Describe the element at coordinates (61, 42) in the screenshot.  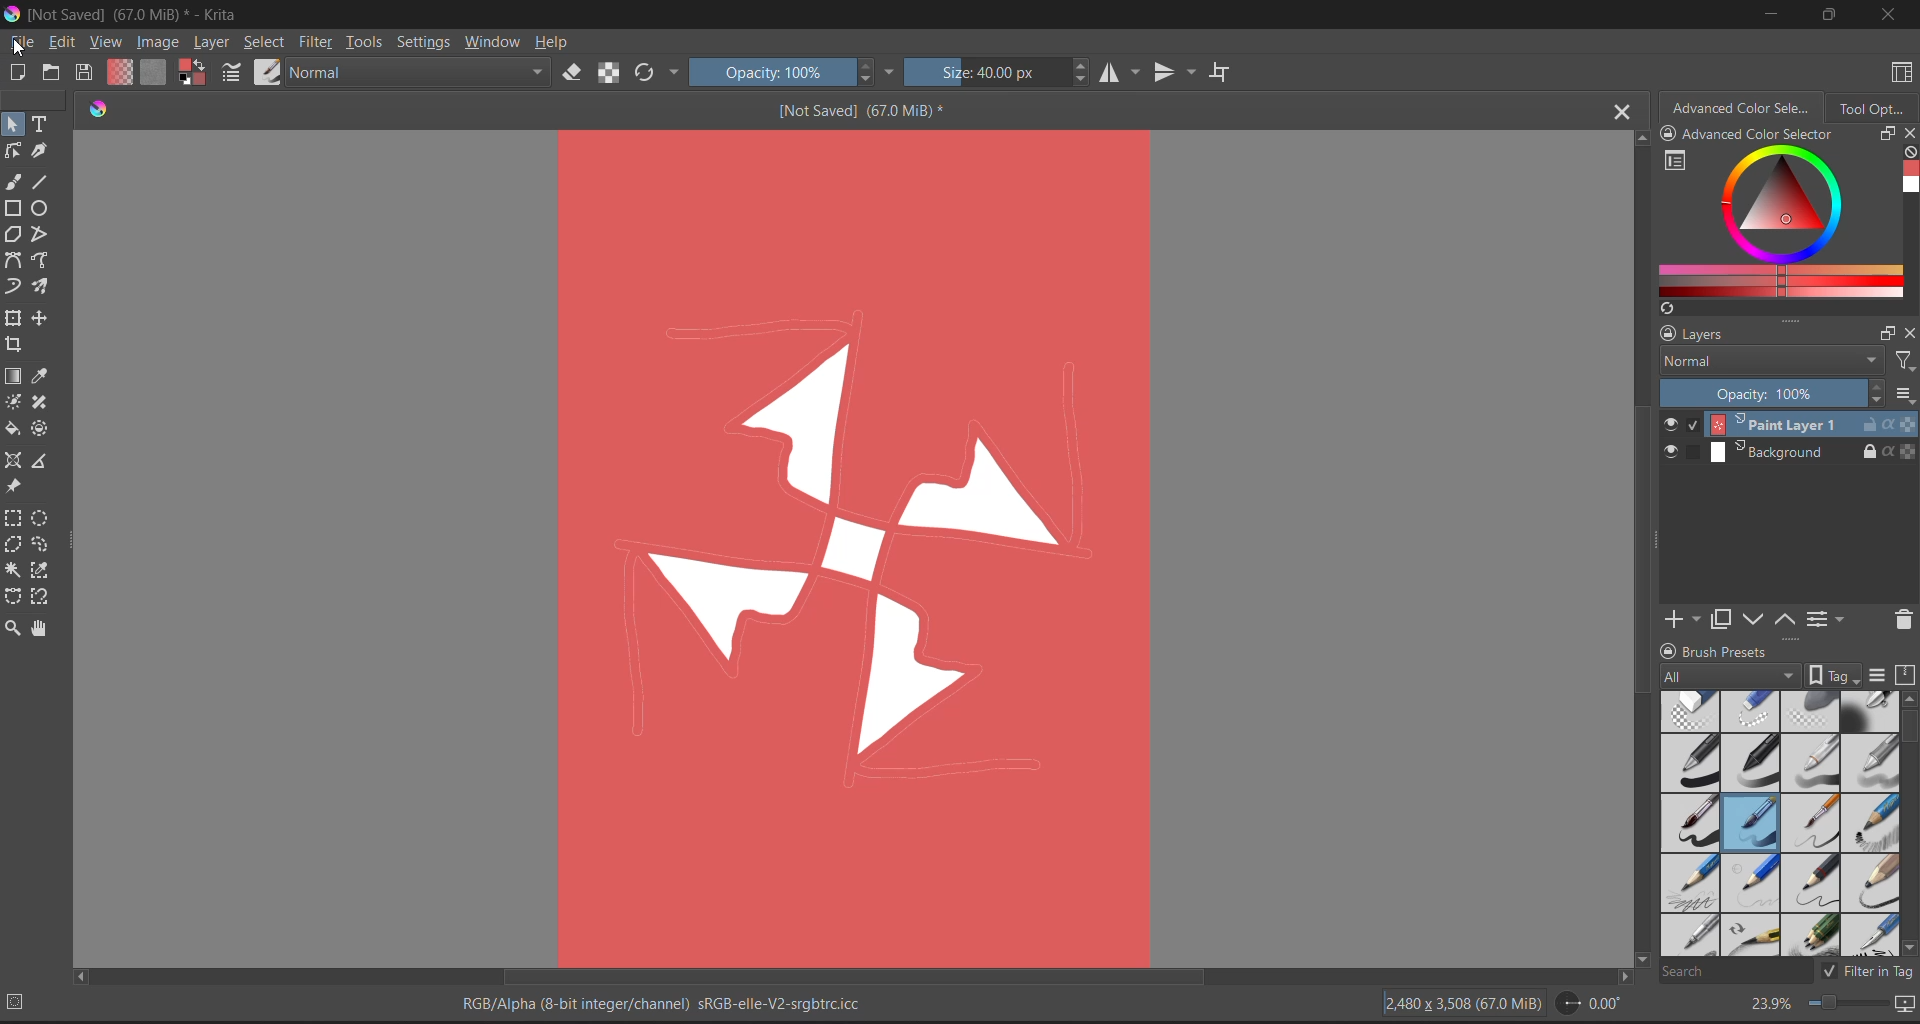
I see `edit` at that location.